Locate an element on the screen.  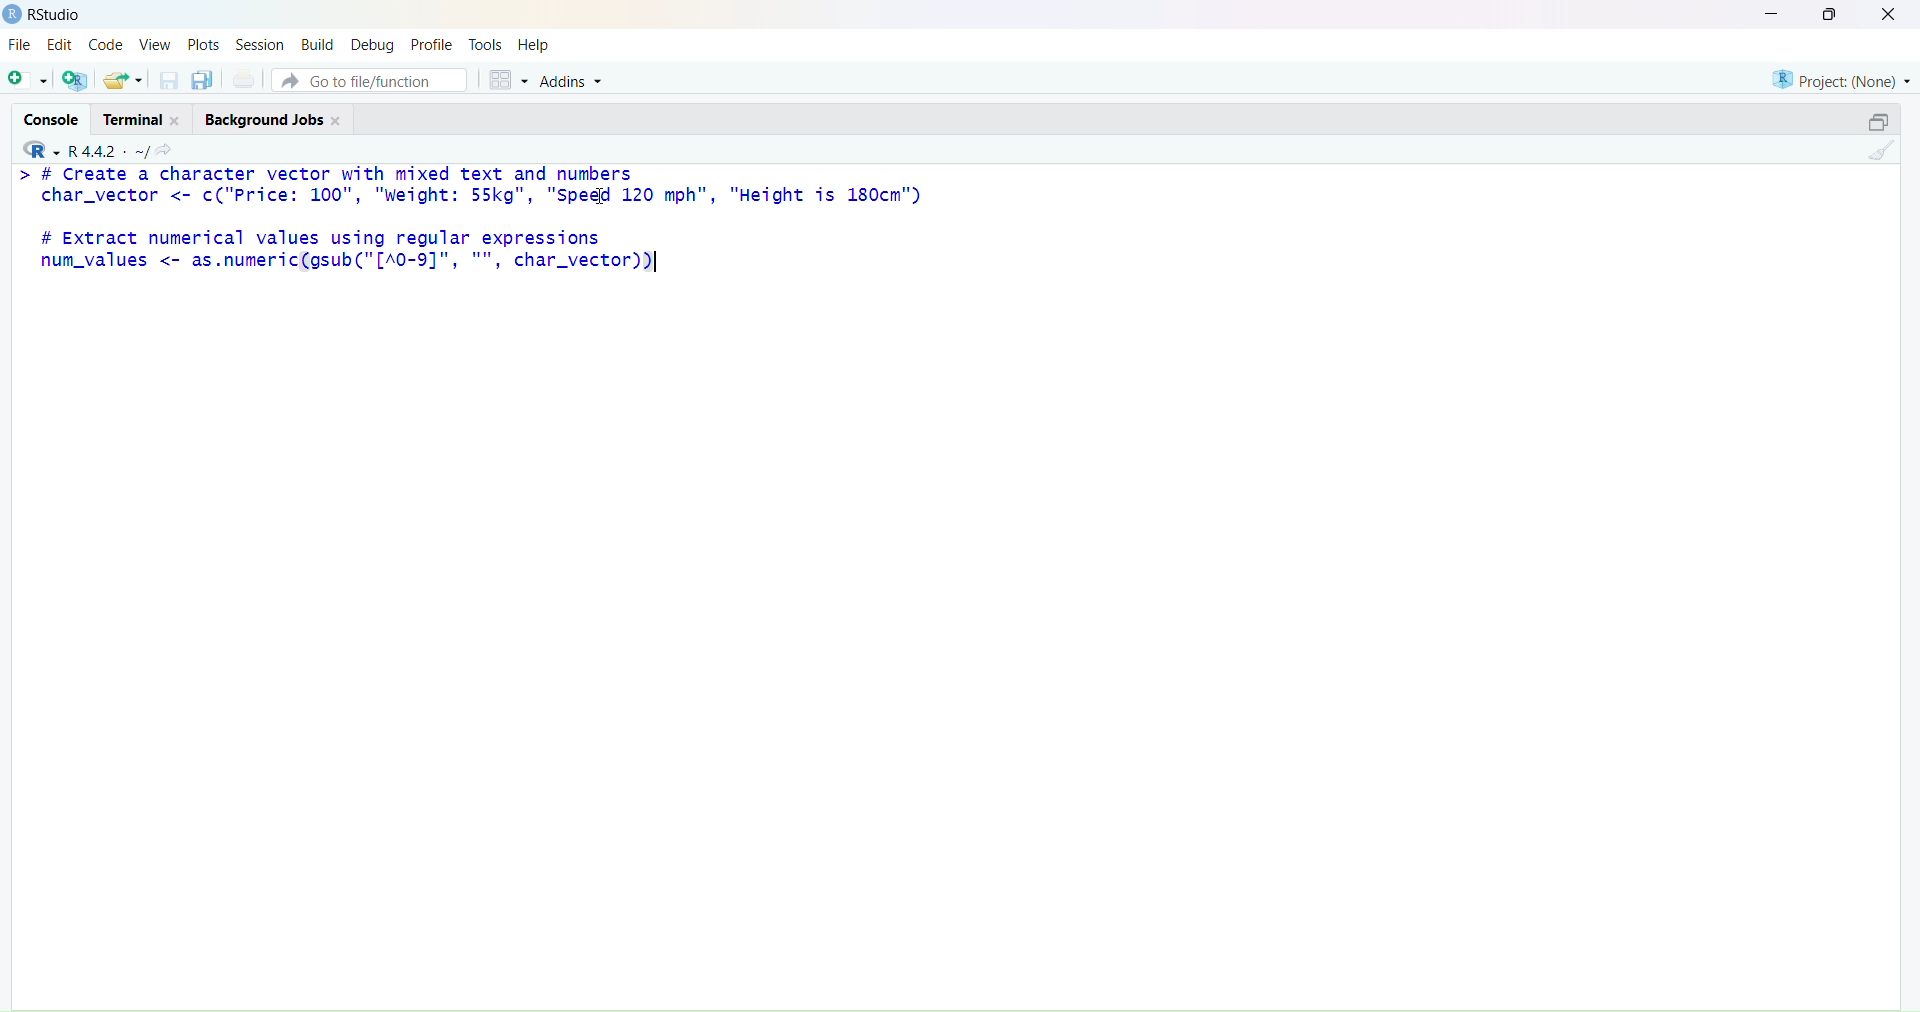
background jobs is located at coordinates (264, 120).